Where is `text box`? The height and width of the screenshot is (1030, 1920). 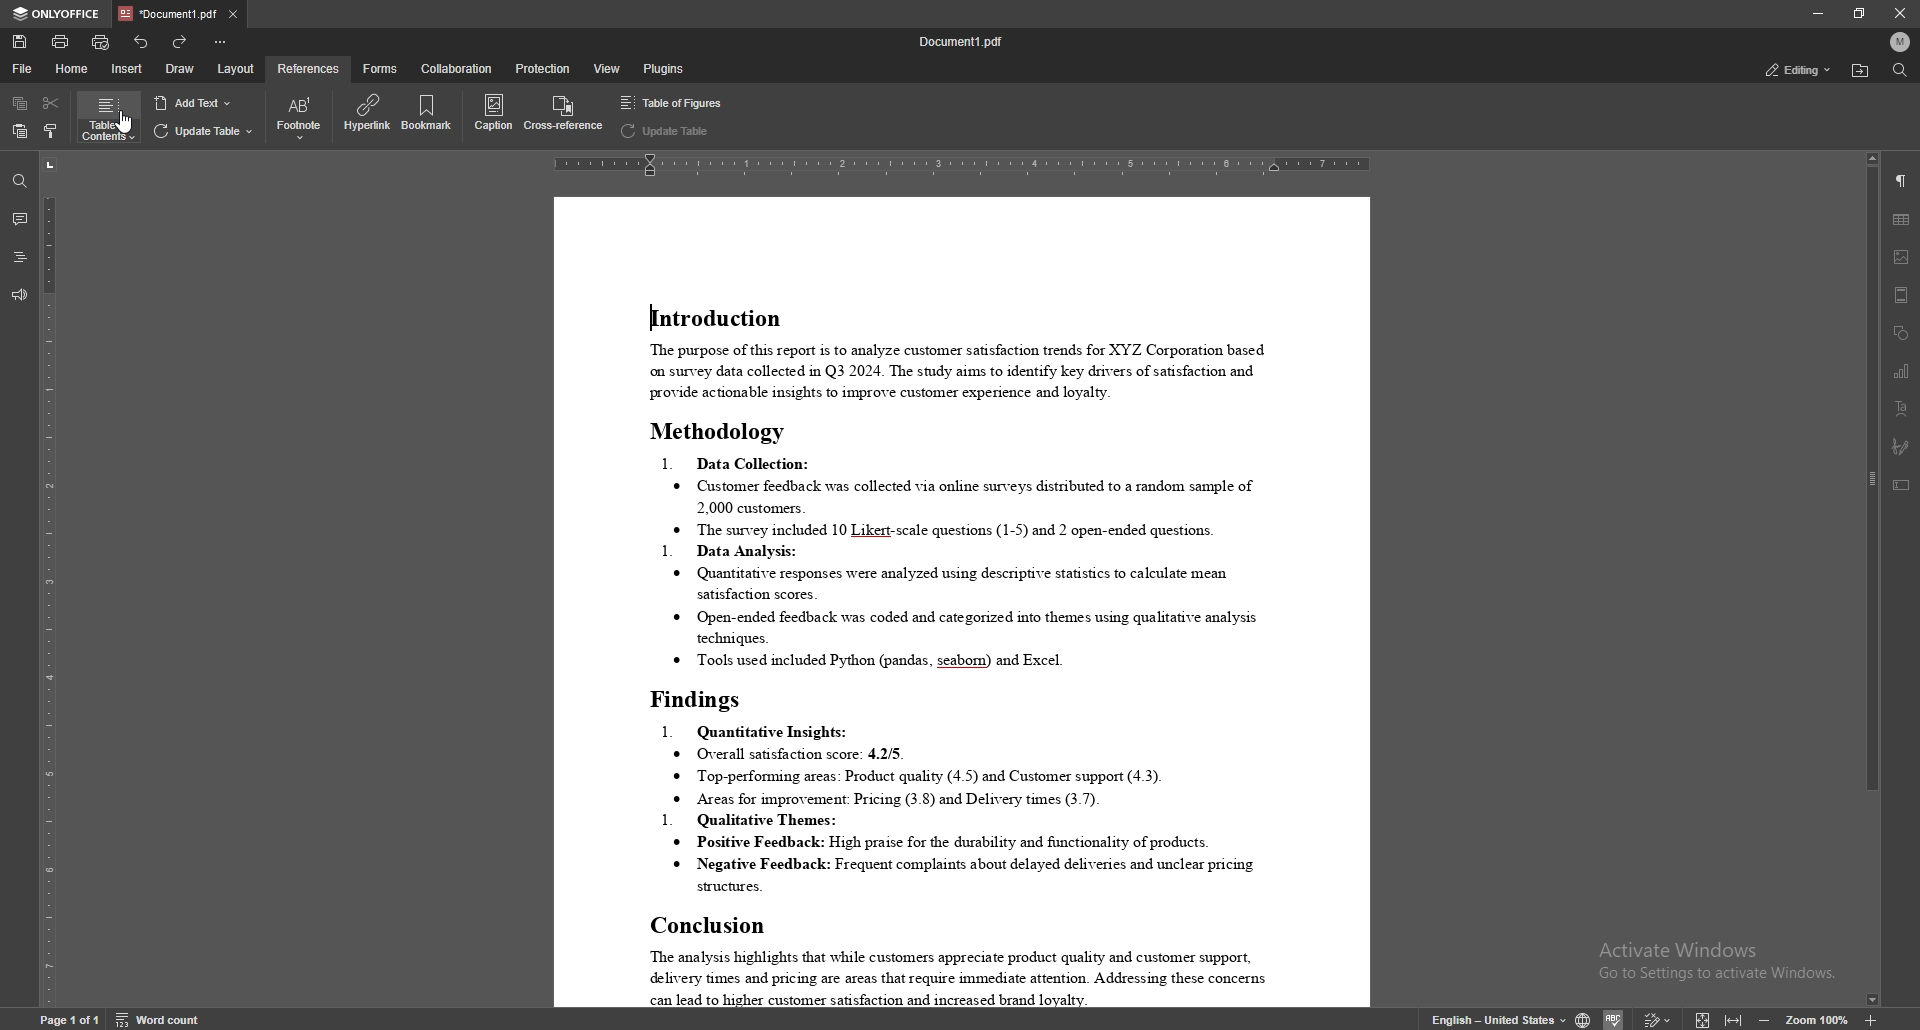
text box is located at coordinates (1900, 485).